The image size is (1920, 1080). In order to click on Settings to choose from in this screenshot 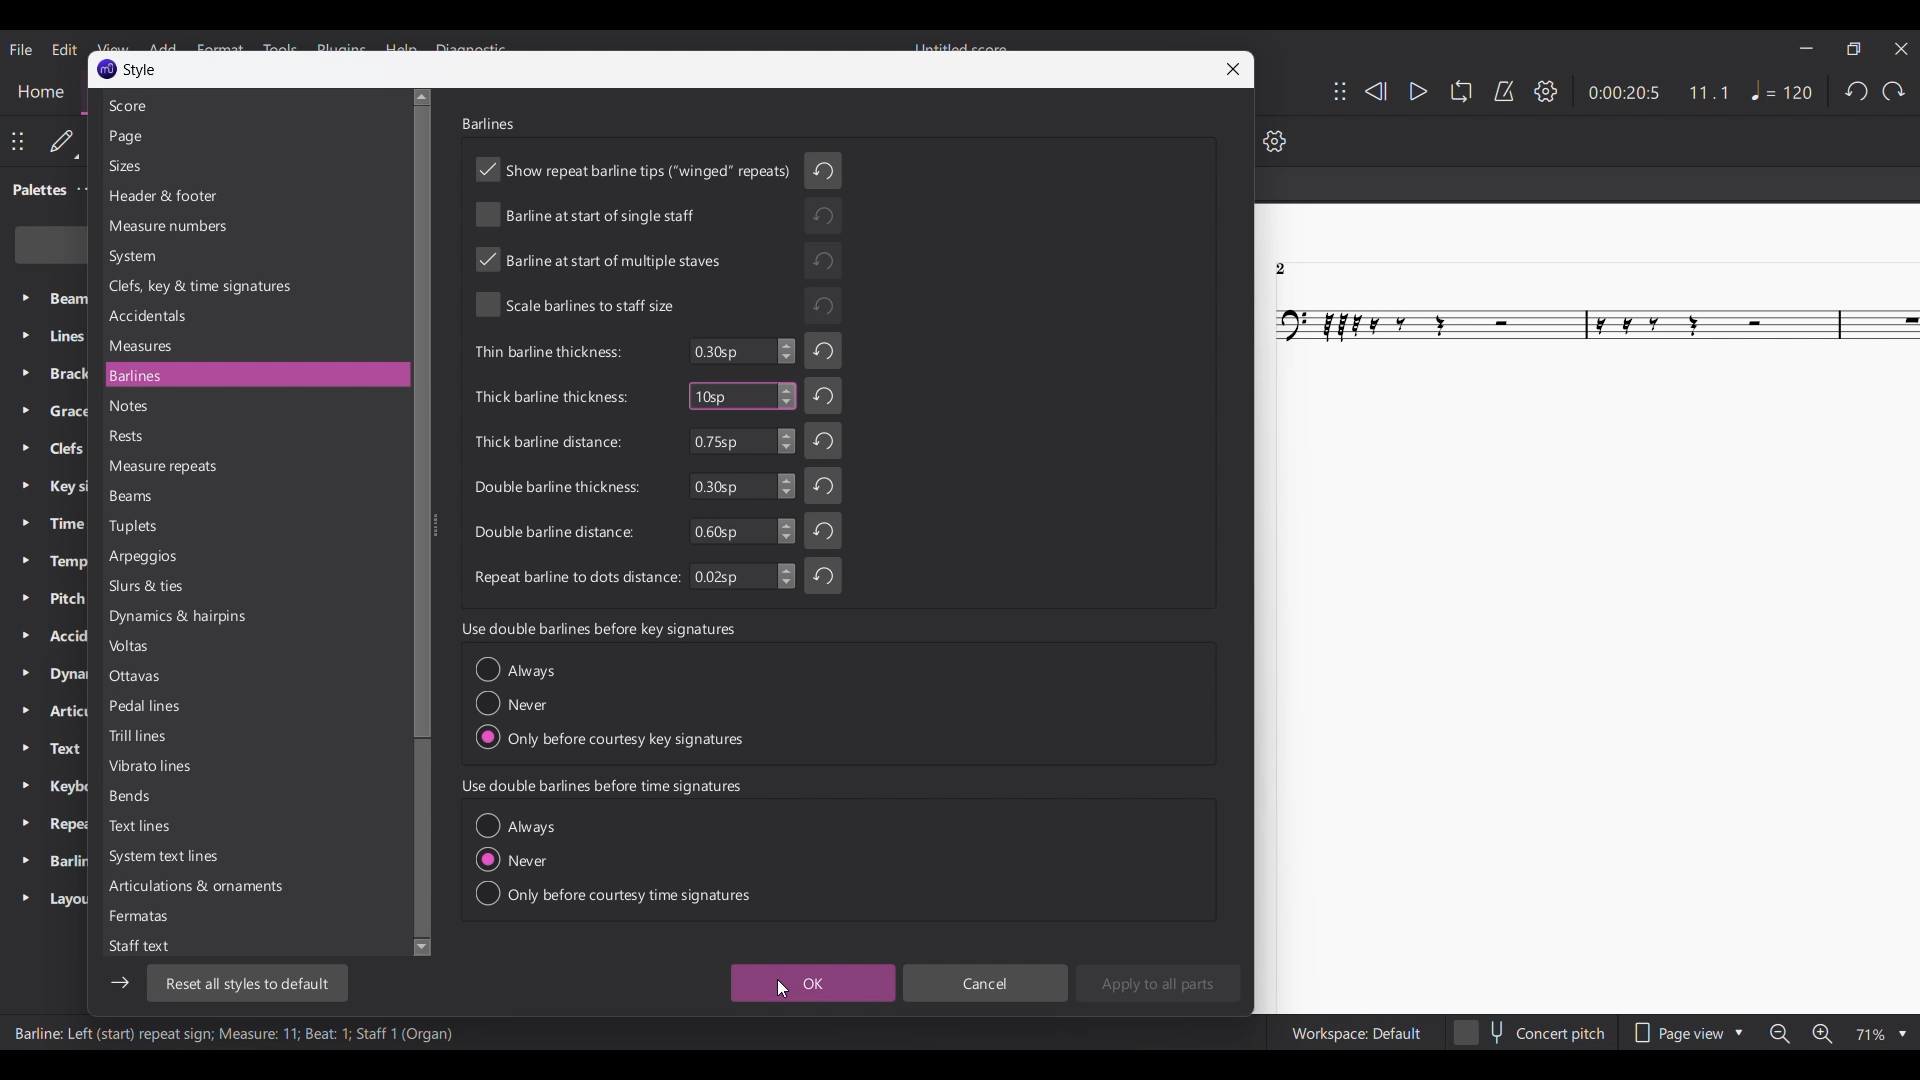, I will do `click(196, 526)`.